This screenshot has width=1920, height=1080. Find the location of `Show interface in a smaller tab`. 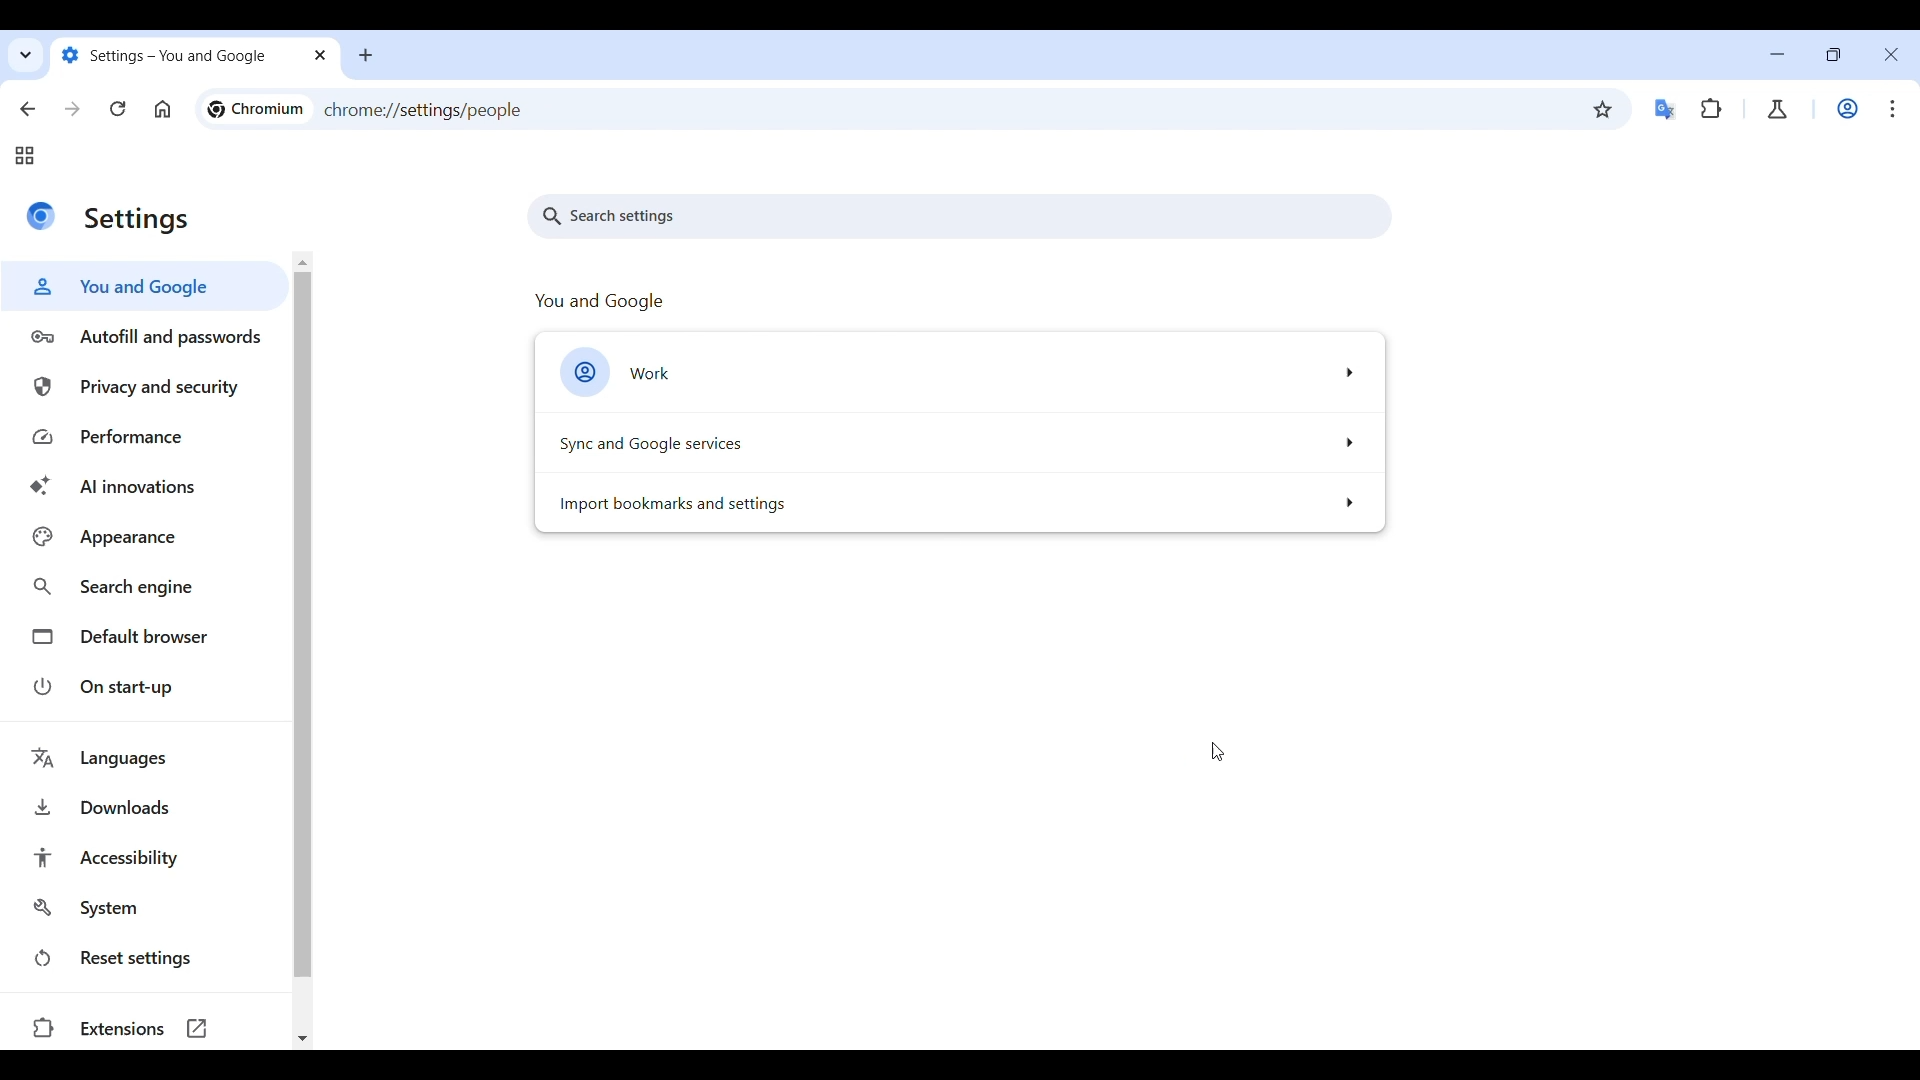

Show interface in a smaller tab is located at coordinates (1832, 55).